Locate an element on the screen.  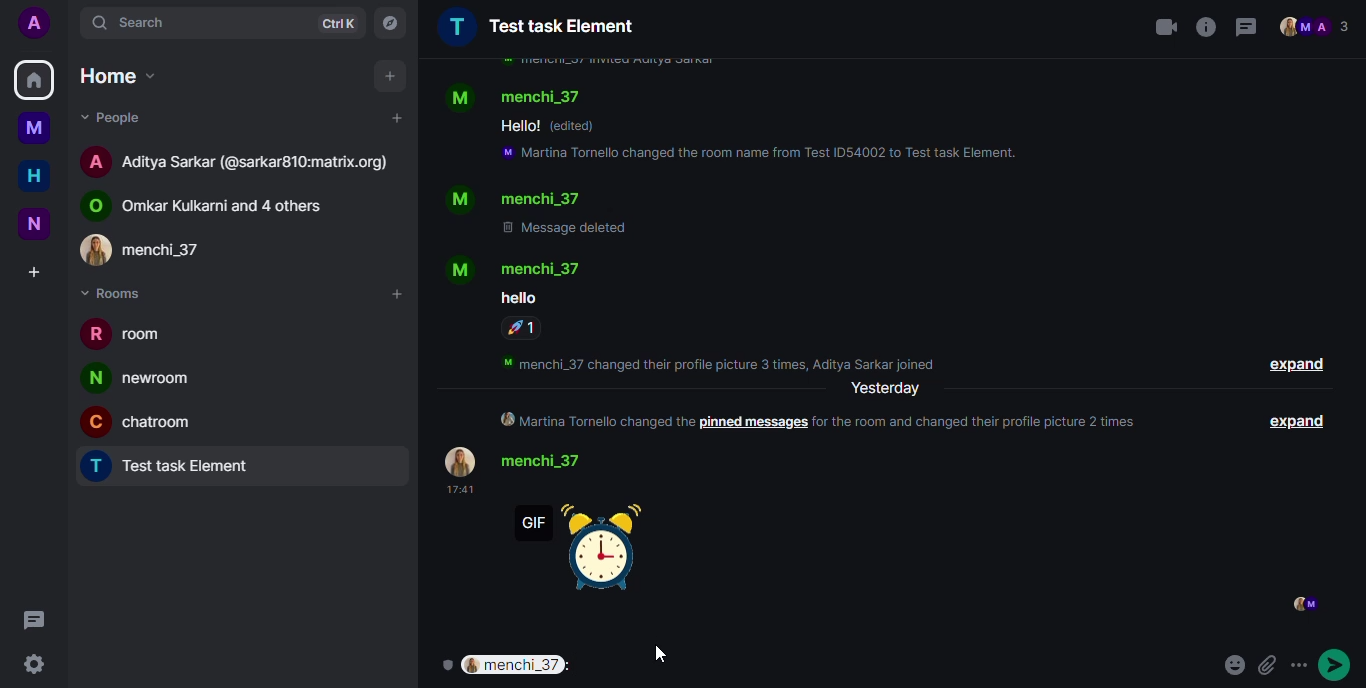
add is located at coordinates (395, 295).